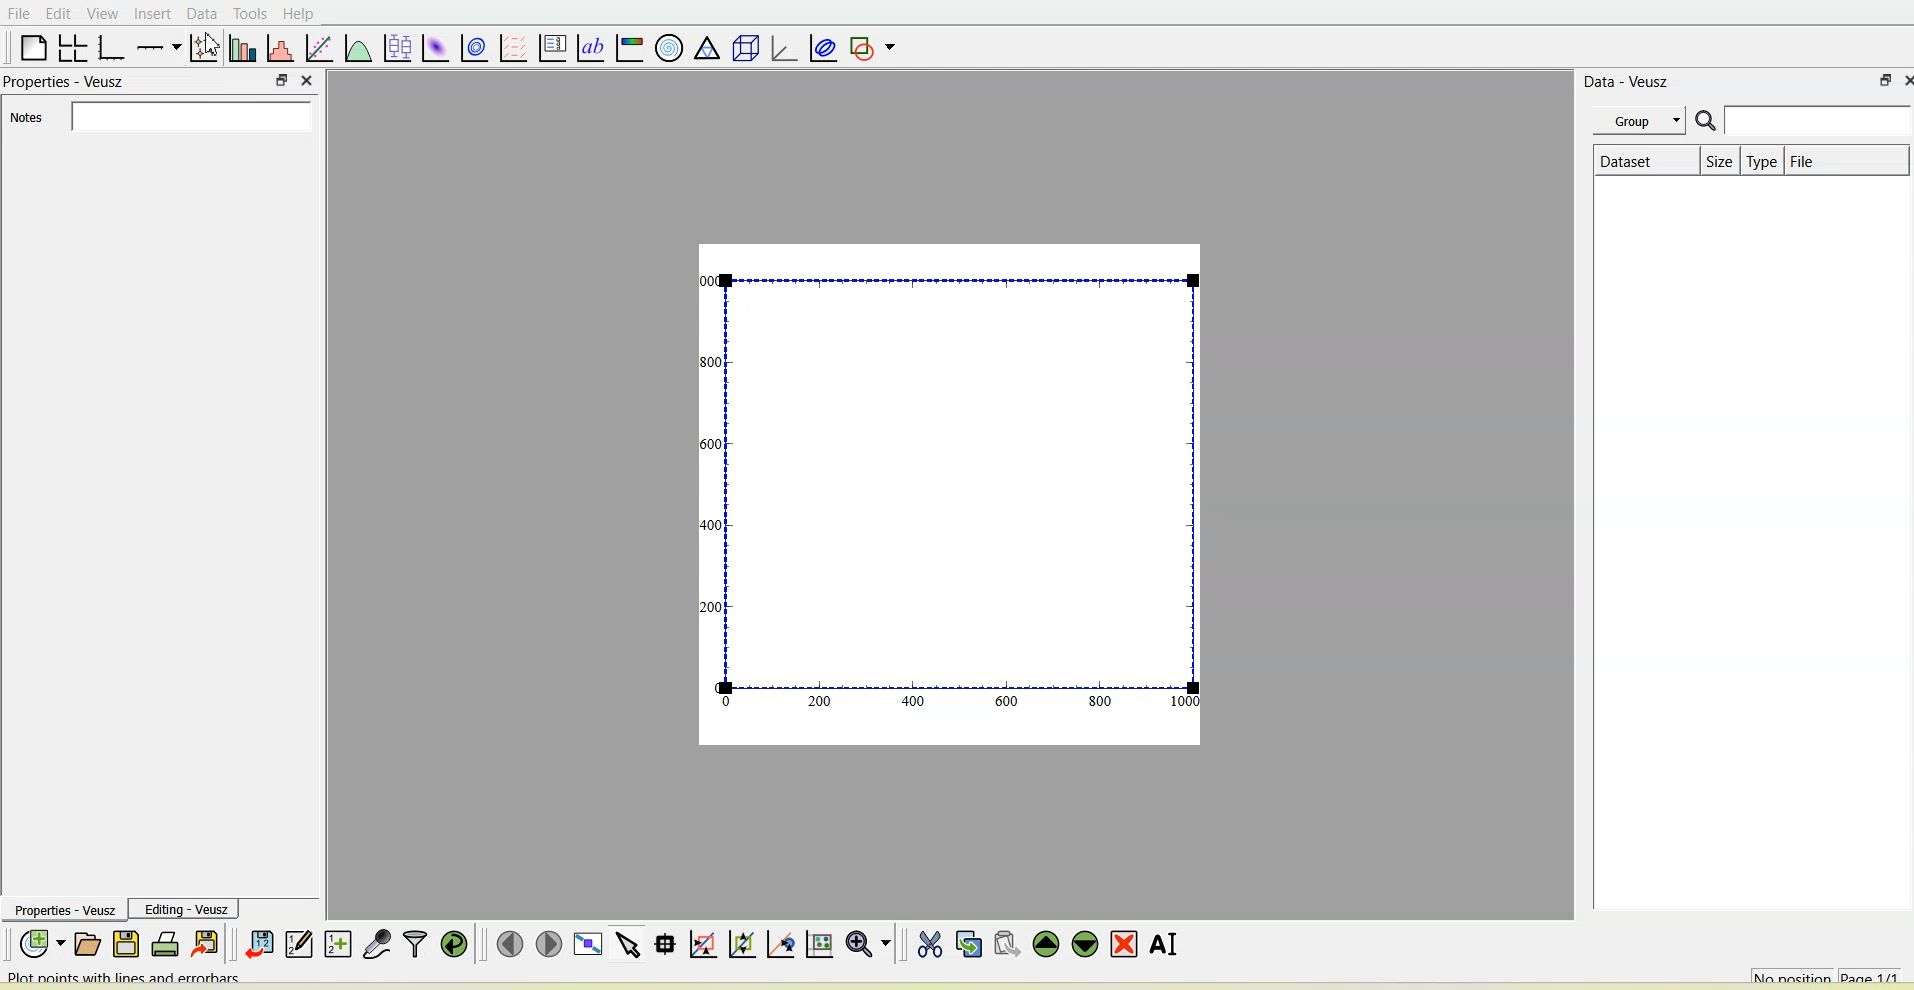 This screenshot has width=1914, height=990. I want to click on Move to the previous page, so click(509, 943).